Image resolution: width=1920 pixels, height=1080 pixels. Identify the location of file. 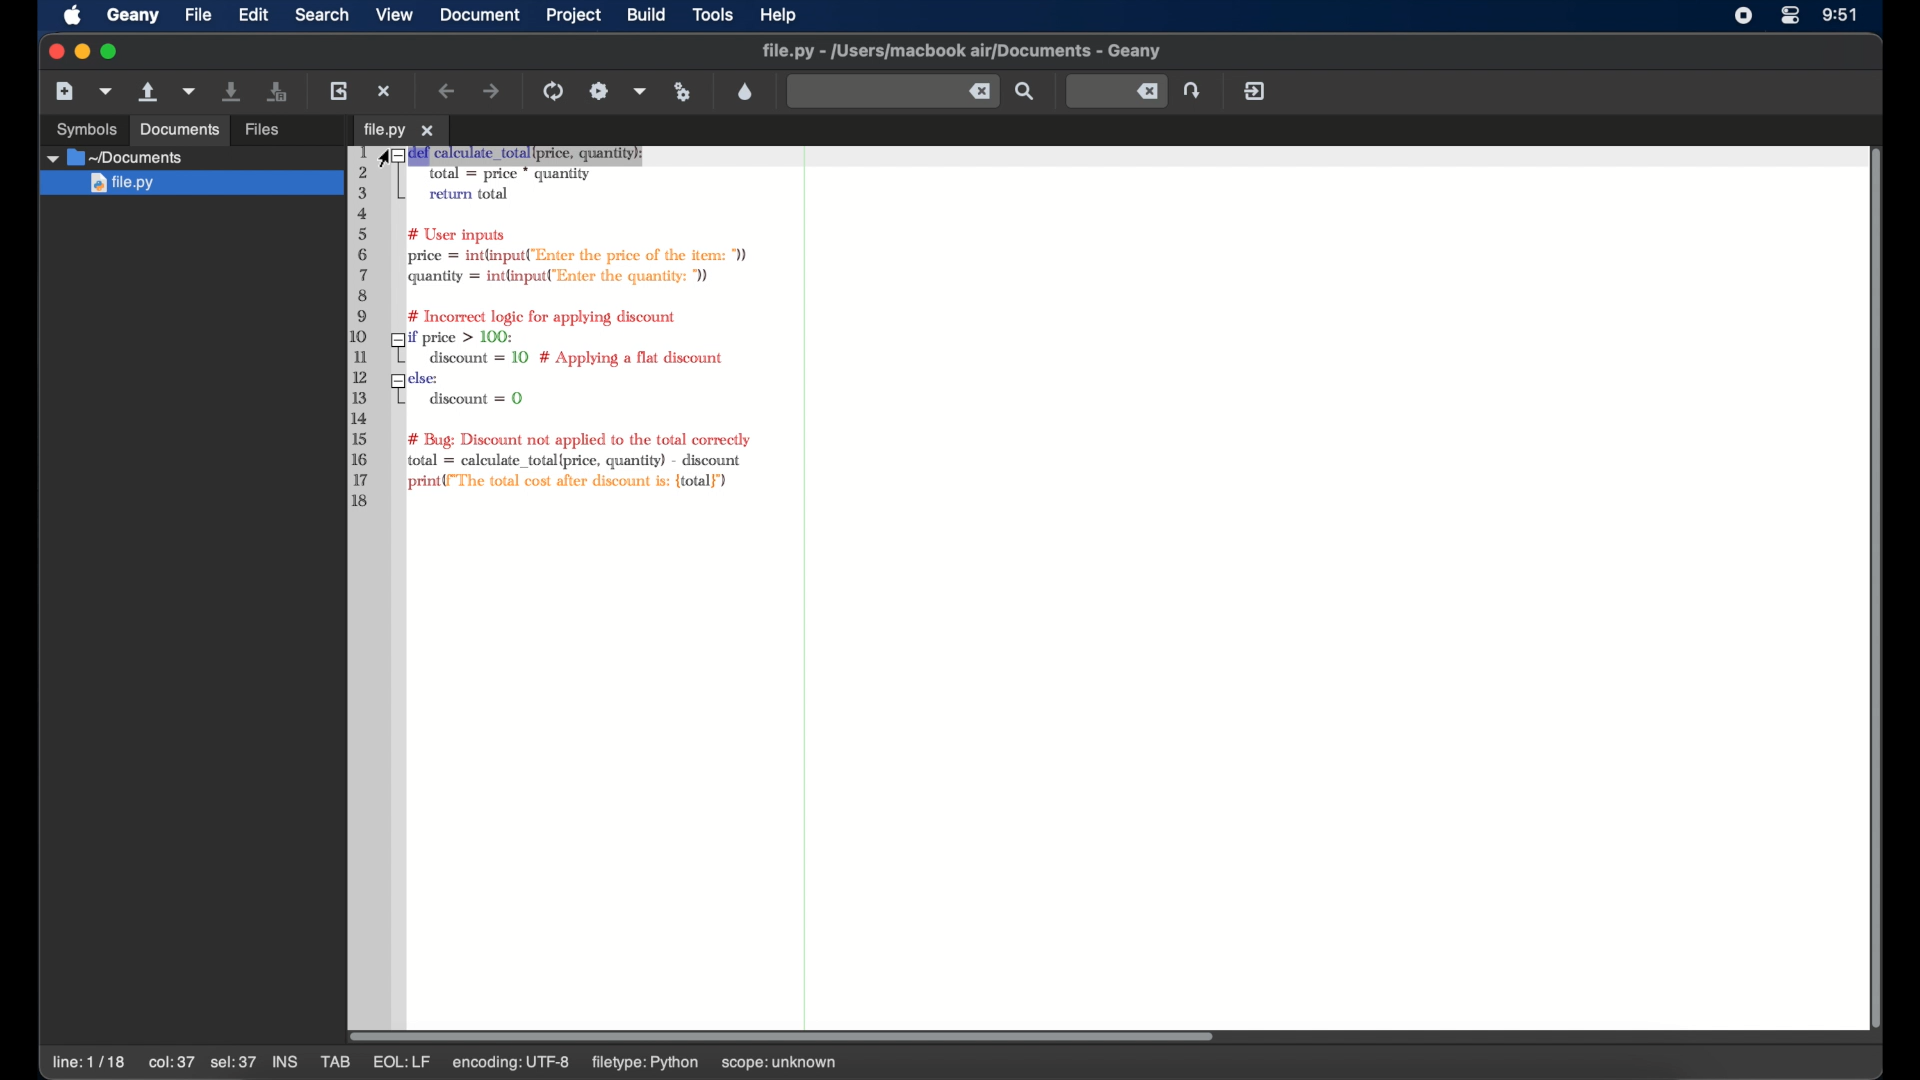
(197, 16).